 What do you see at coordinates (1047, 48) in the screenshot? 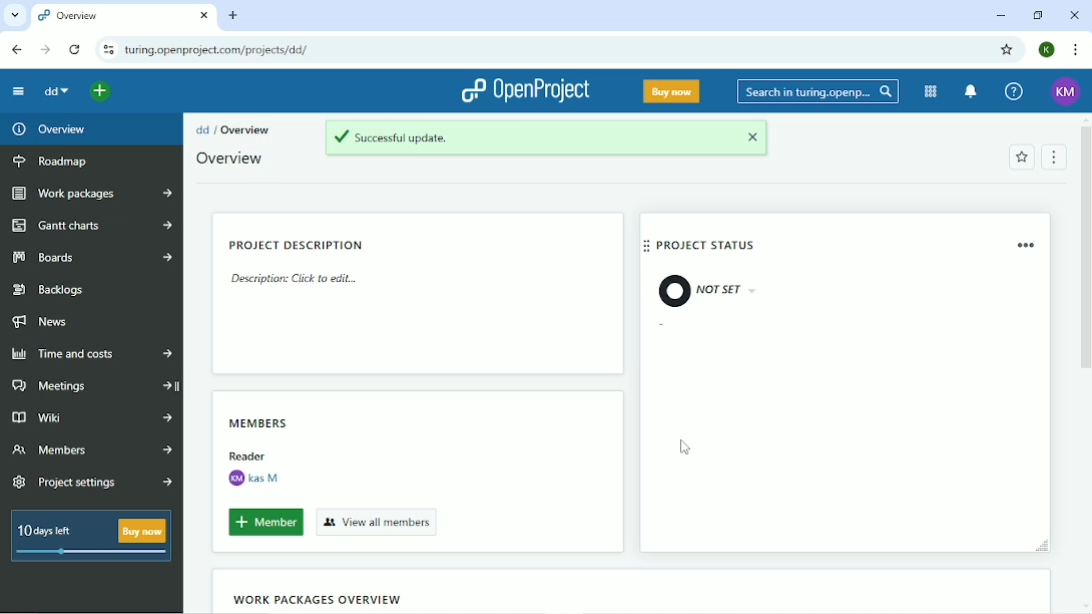
I see `Account` at bounding box center [1047, 48].